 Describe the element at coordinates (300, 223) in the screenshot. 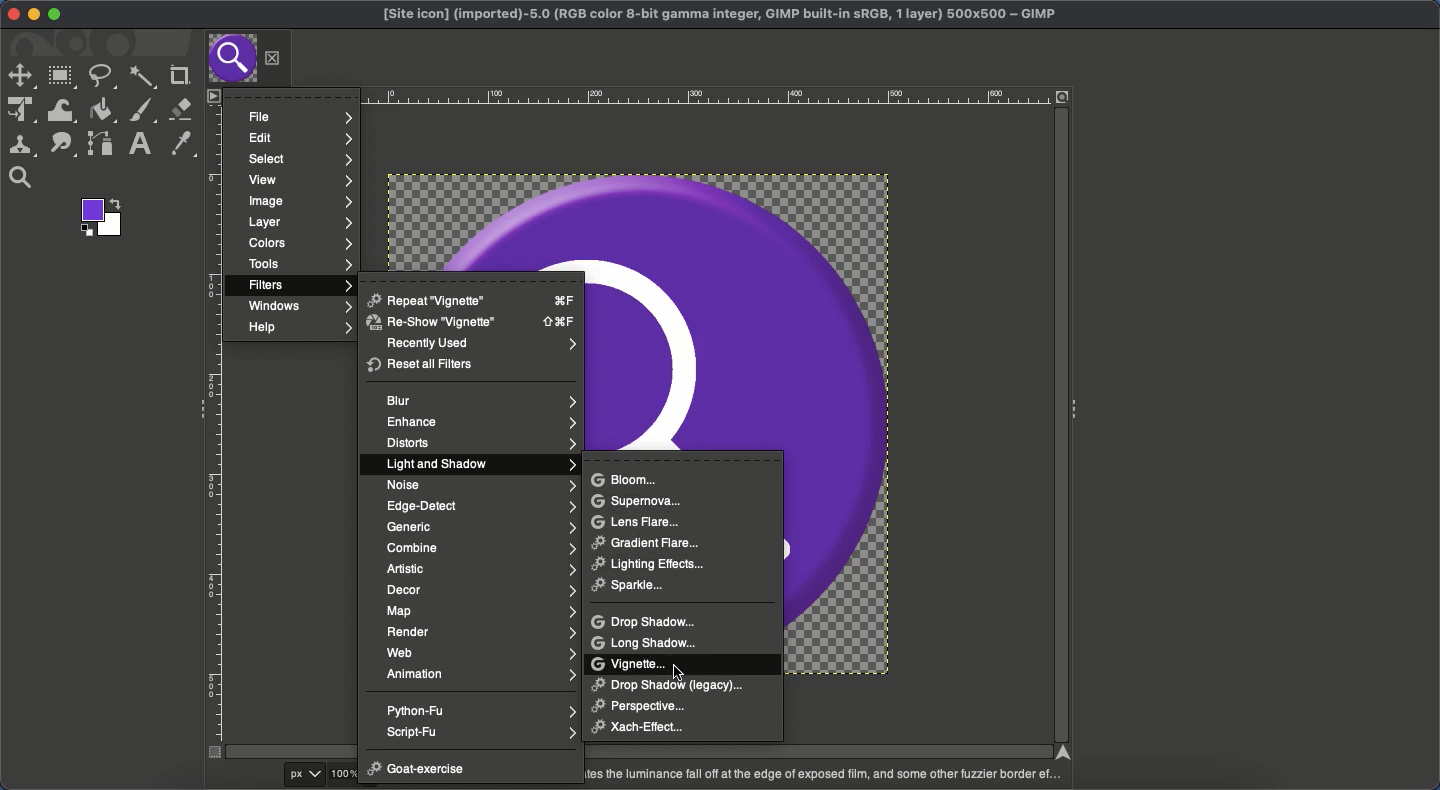

I see `Layers` at that location.